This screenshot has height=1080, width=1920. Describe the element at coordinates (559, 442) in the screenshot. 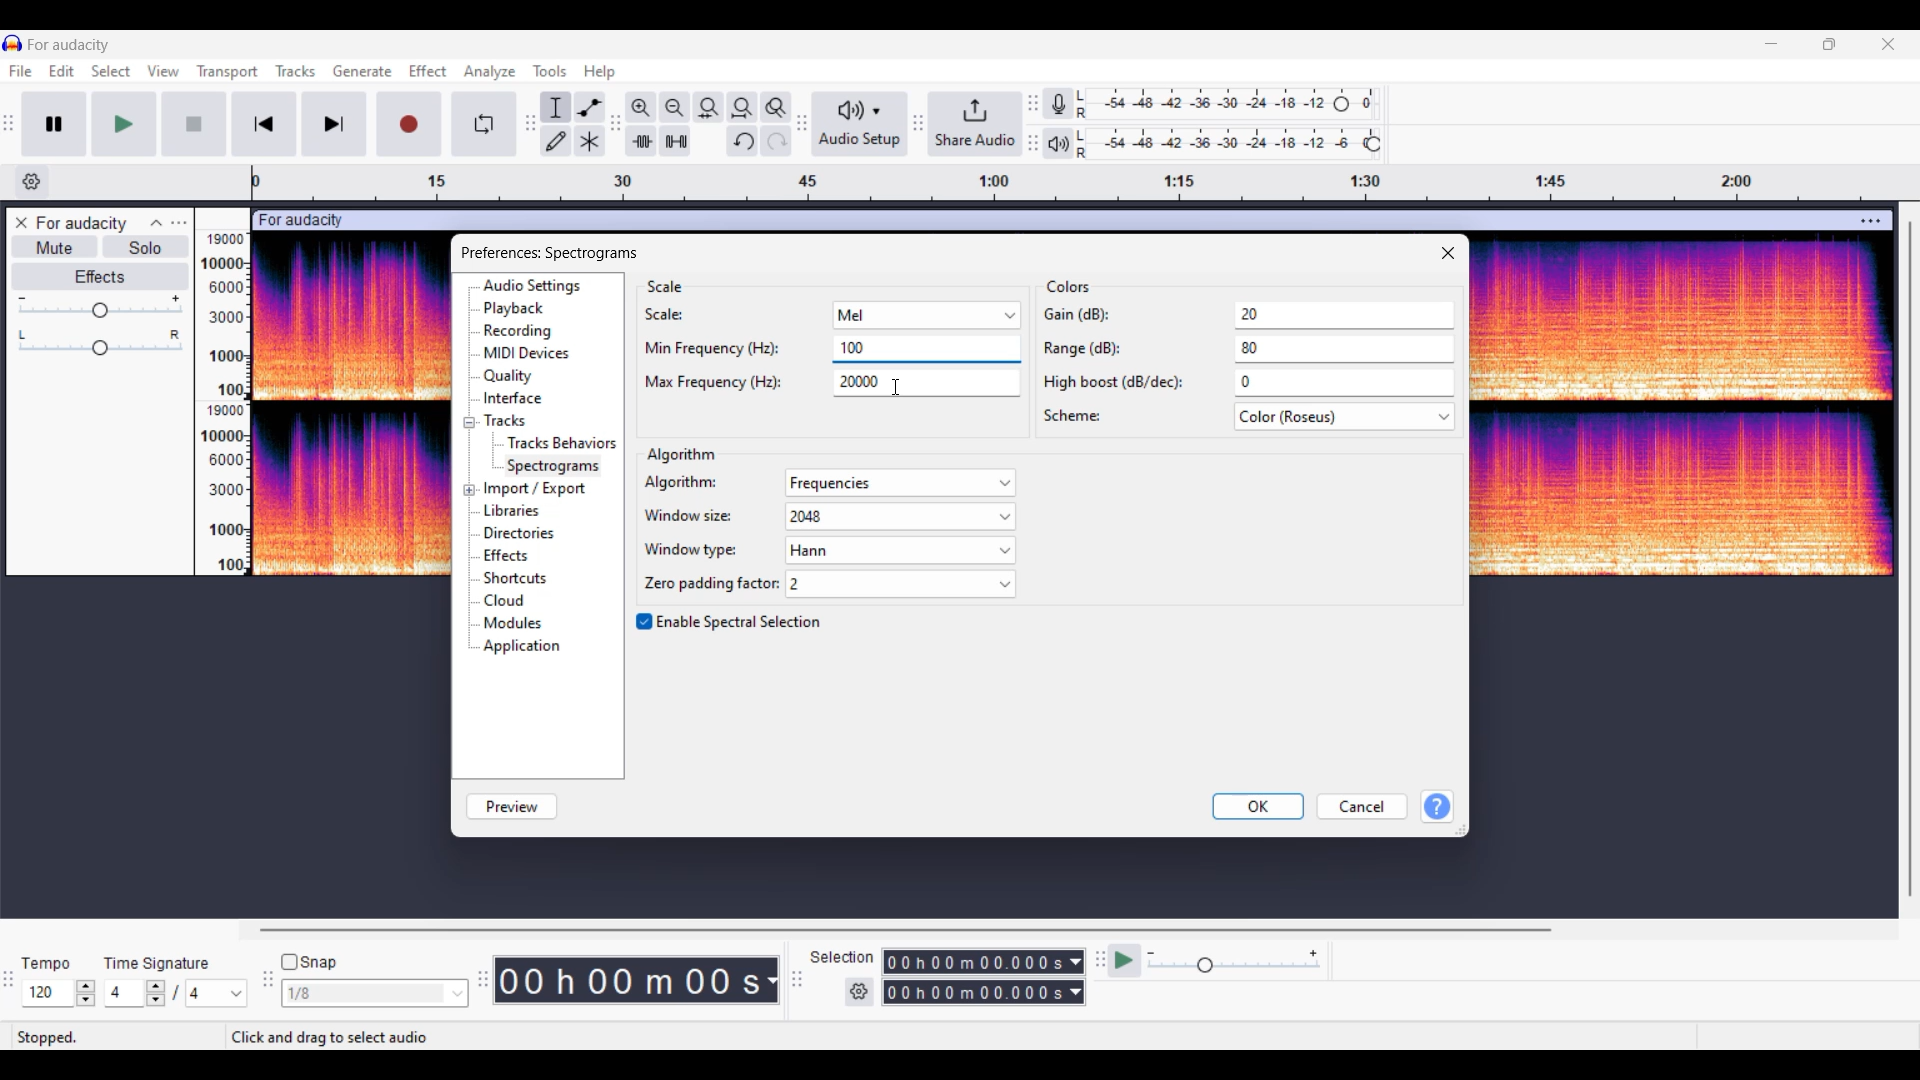

I see `tracks behaviors` at that location.